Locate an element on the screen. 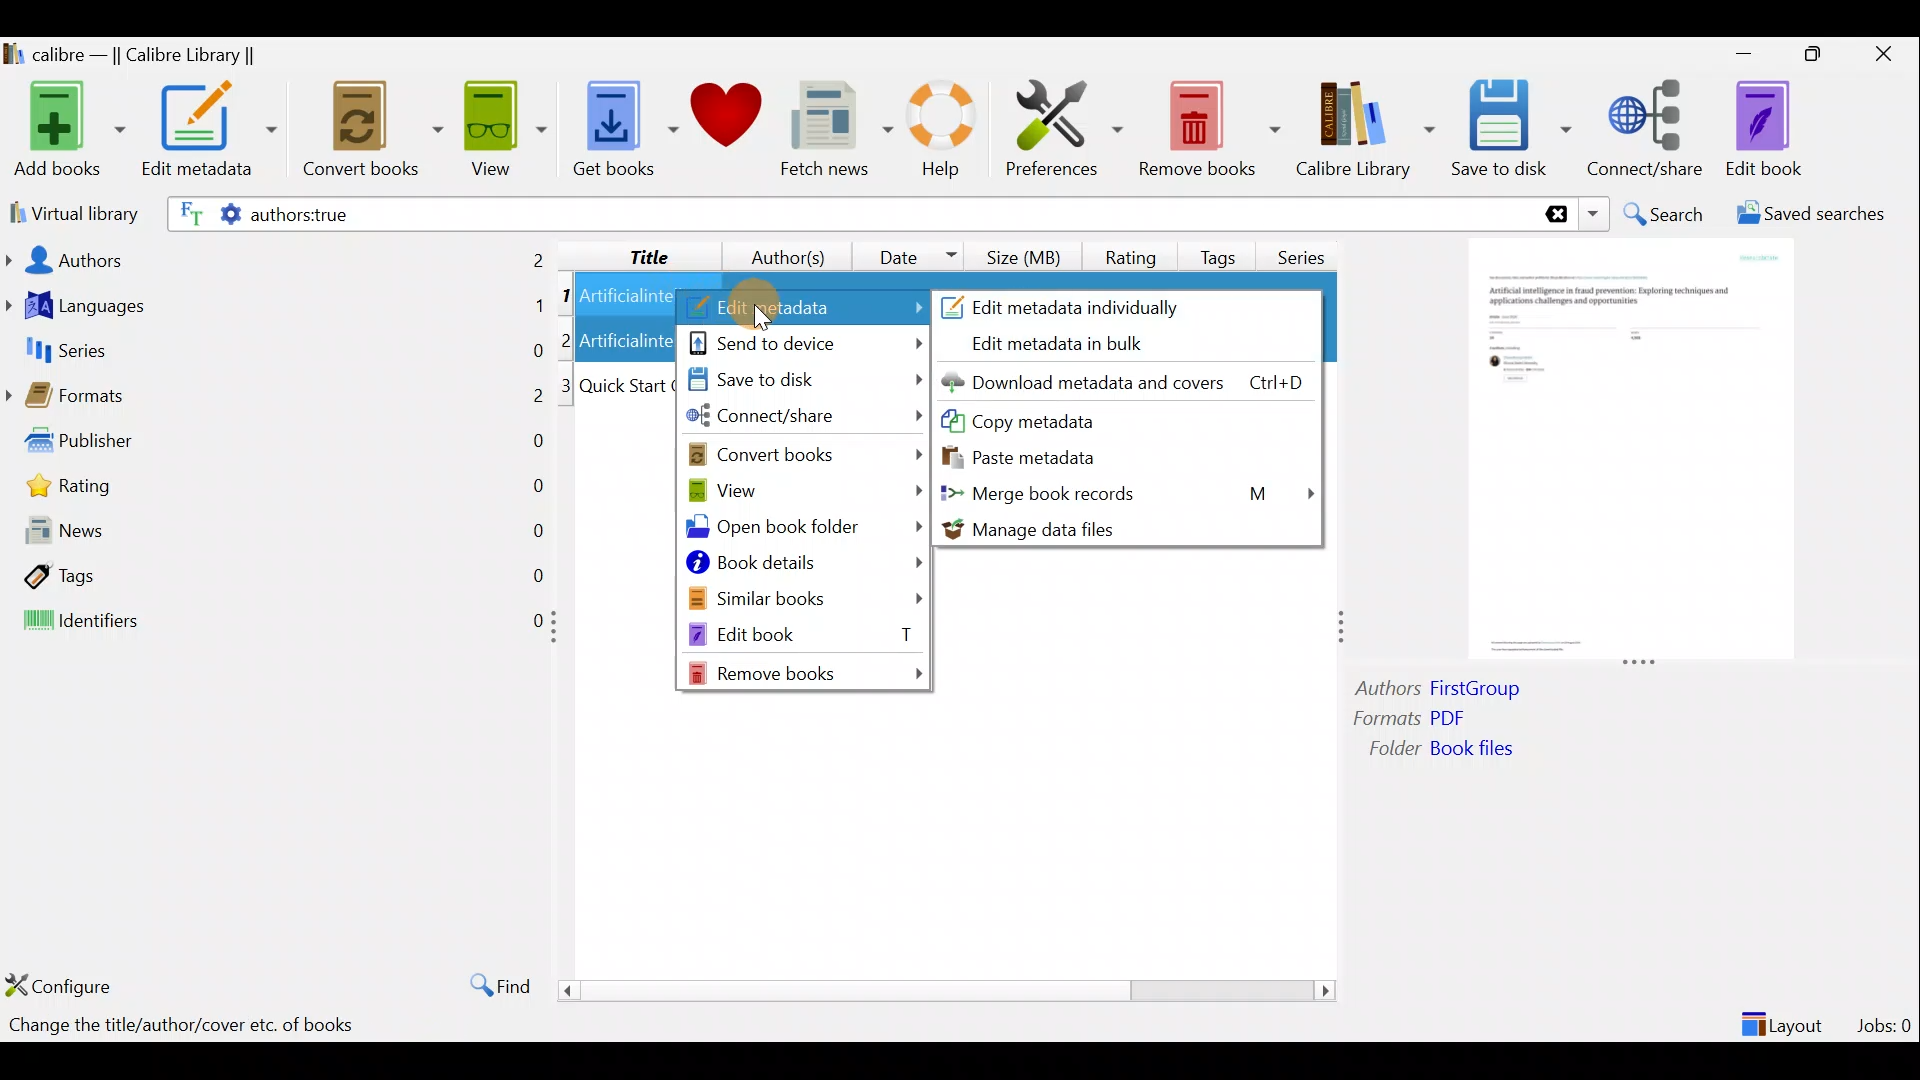 The width and height of the screenshot is (1920, 1080). Send to device is located at coordinates (805, 341).